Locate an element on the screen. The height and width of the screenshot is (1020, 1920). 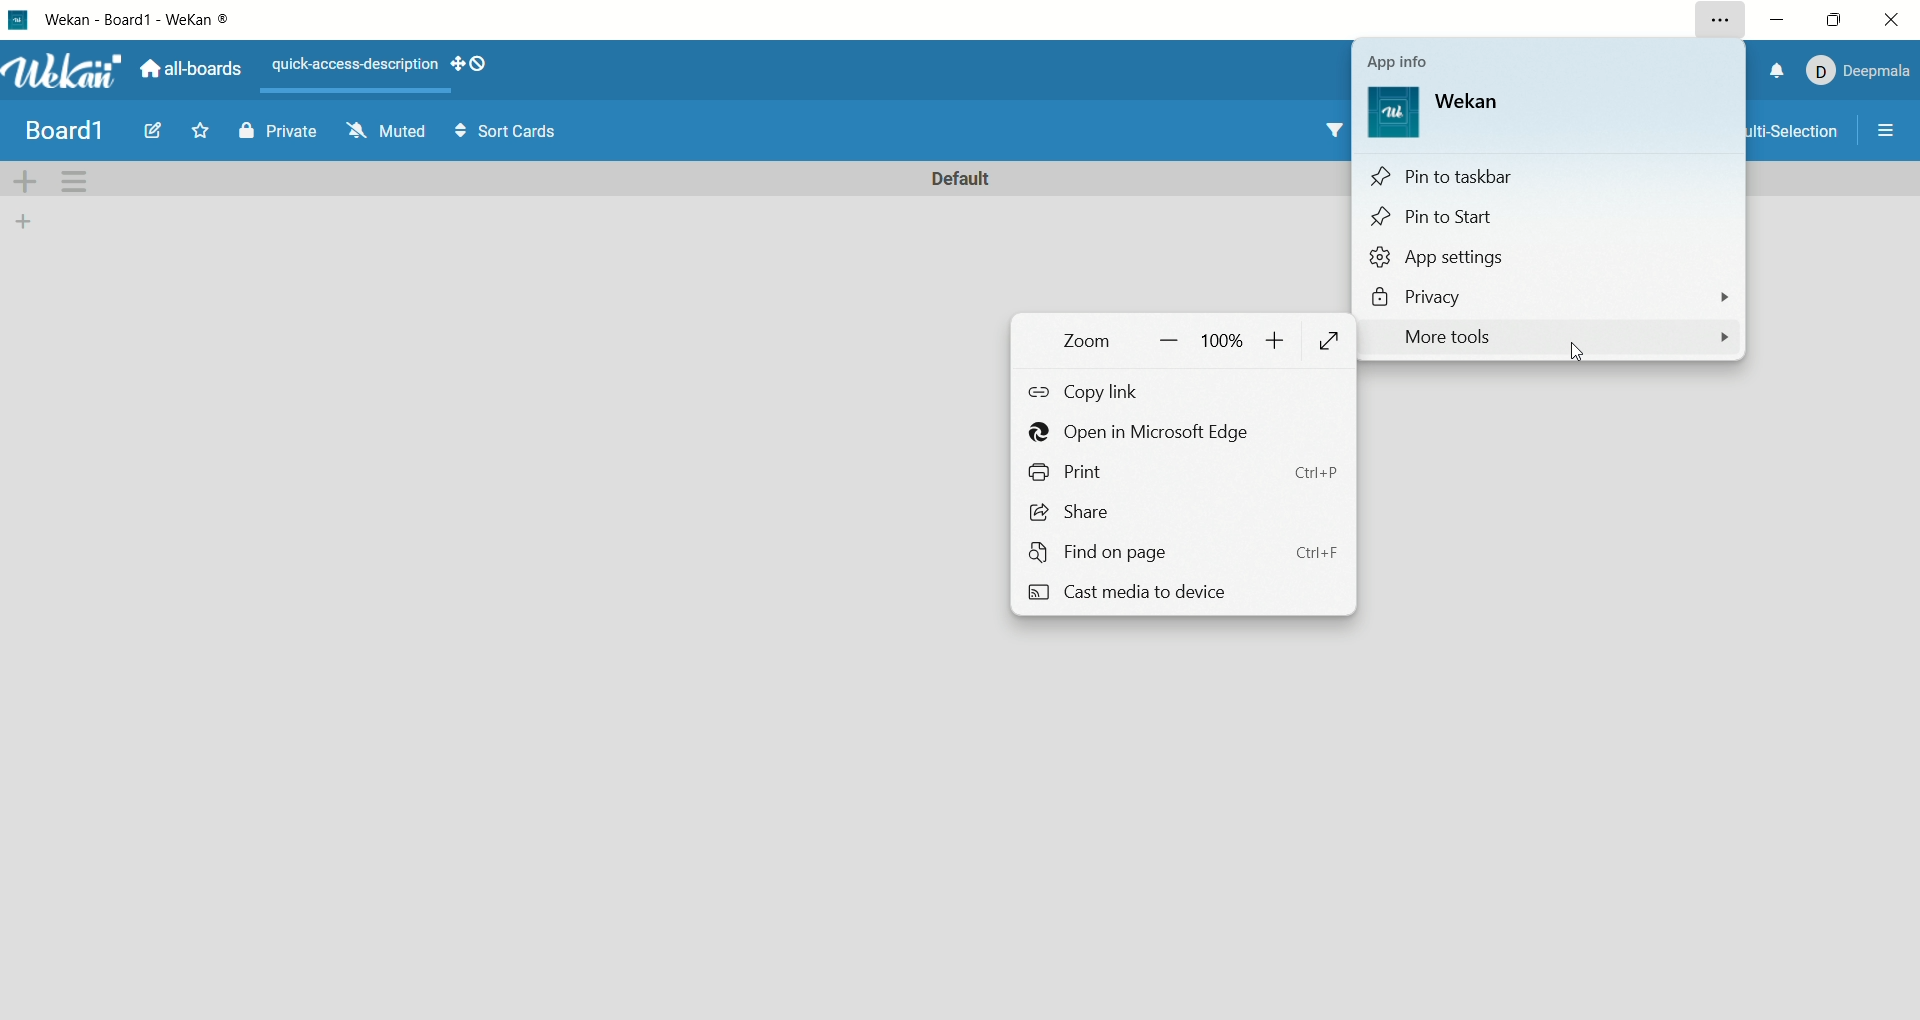
logo is located at coordinates (17, 17).